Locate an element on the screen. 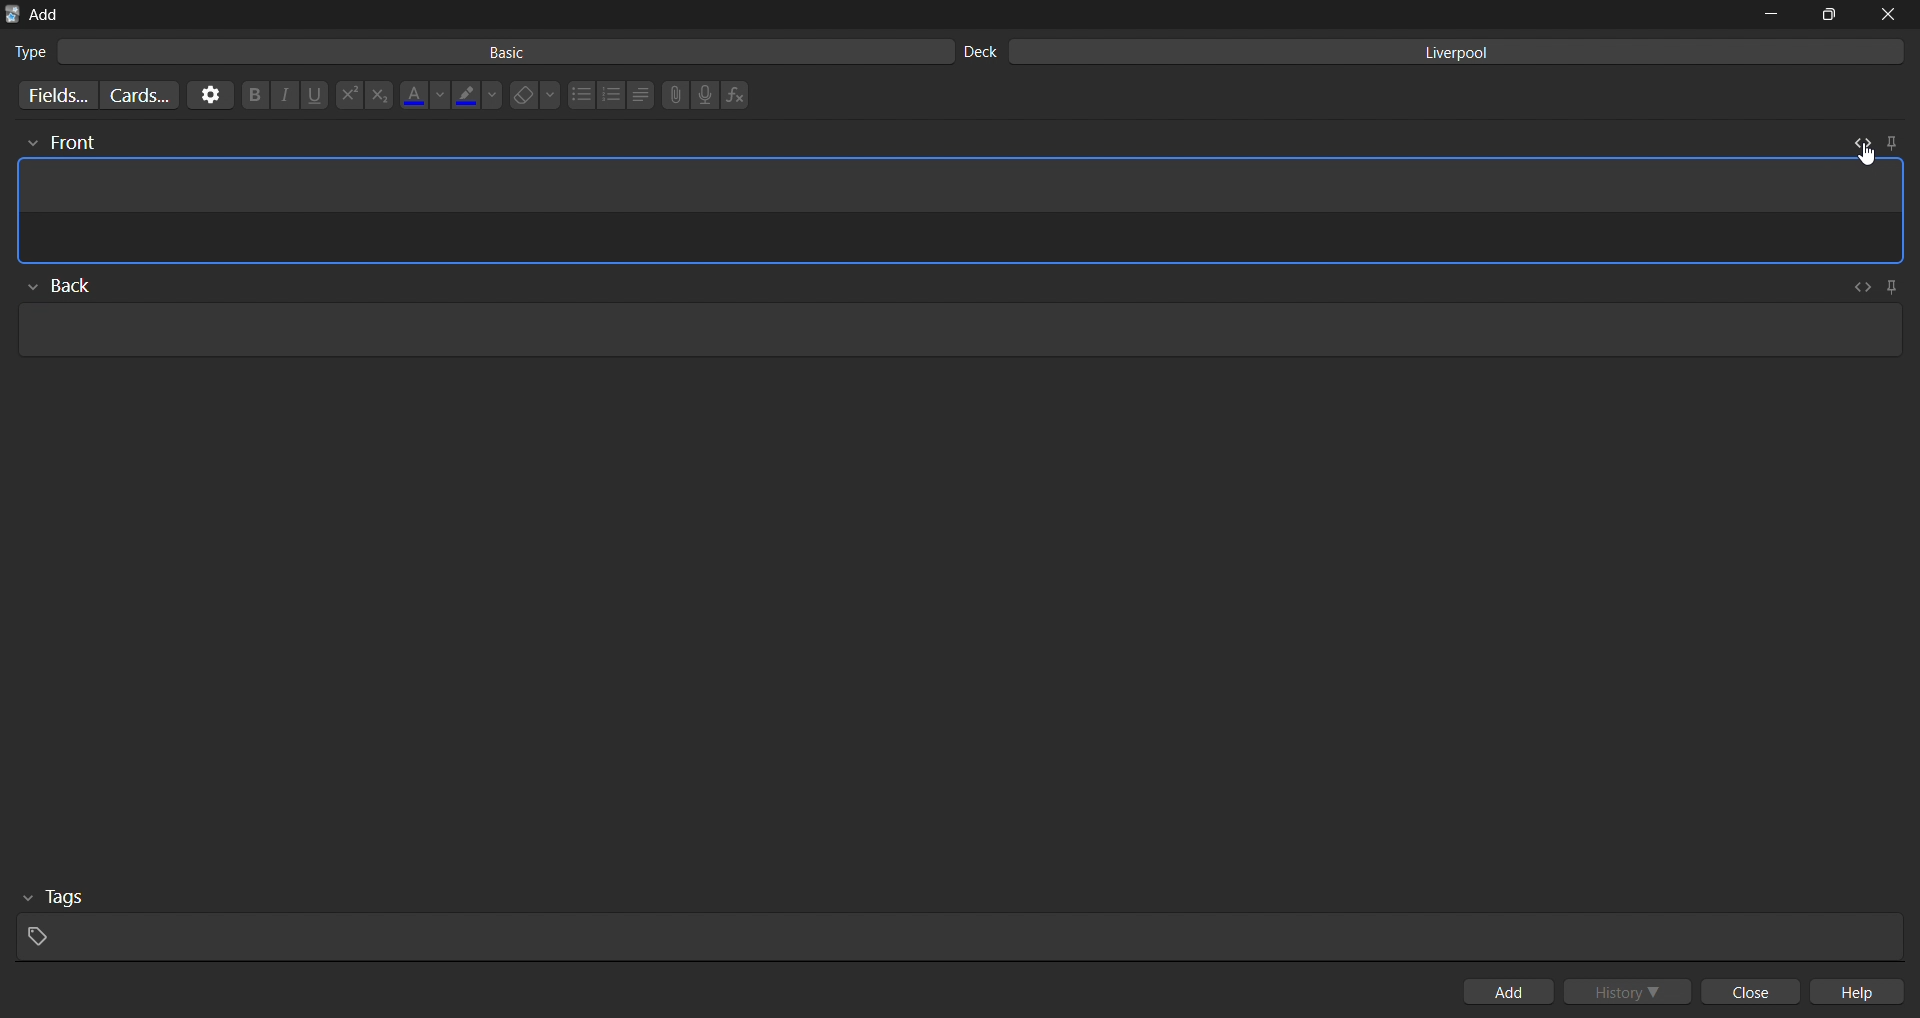 This screenshot has height=1018, width=1920. history is located at coordinates (1632, 990).